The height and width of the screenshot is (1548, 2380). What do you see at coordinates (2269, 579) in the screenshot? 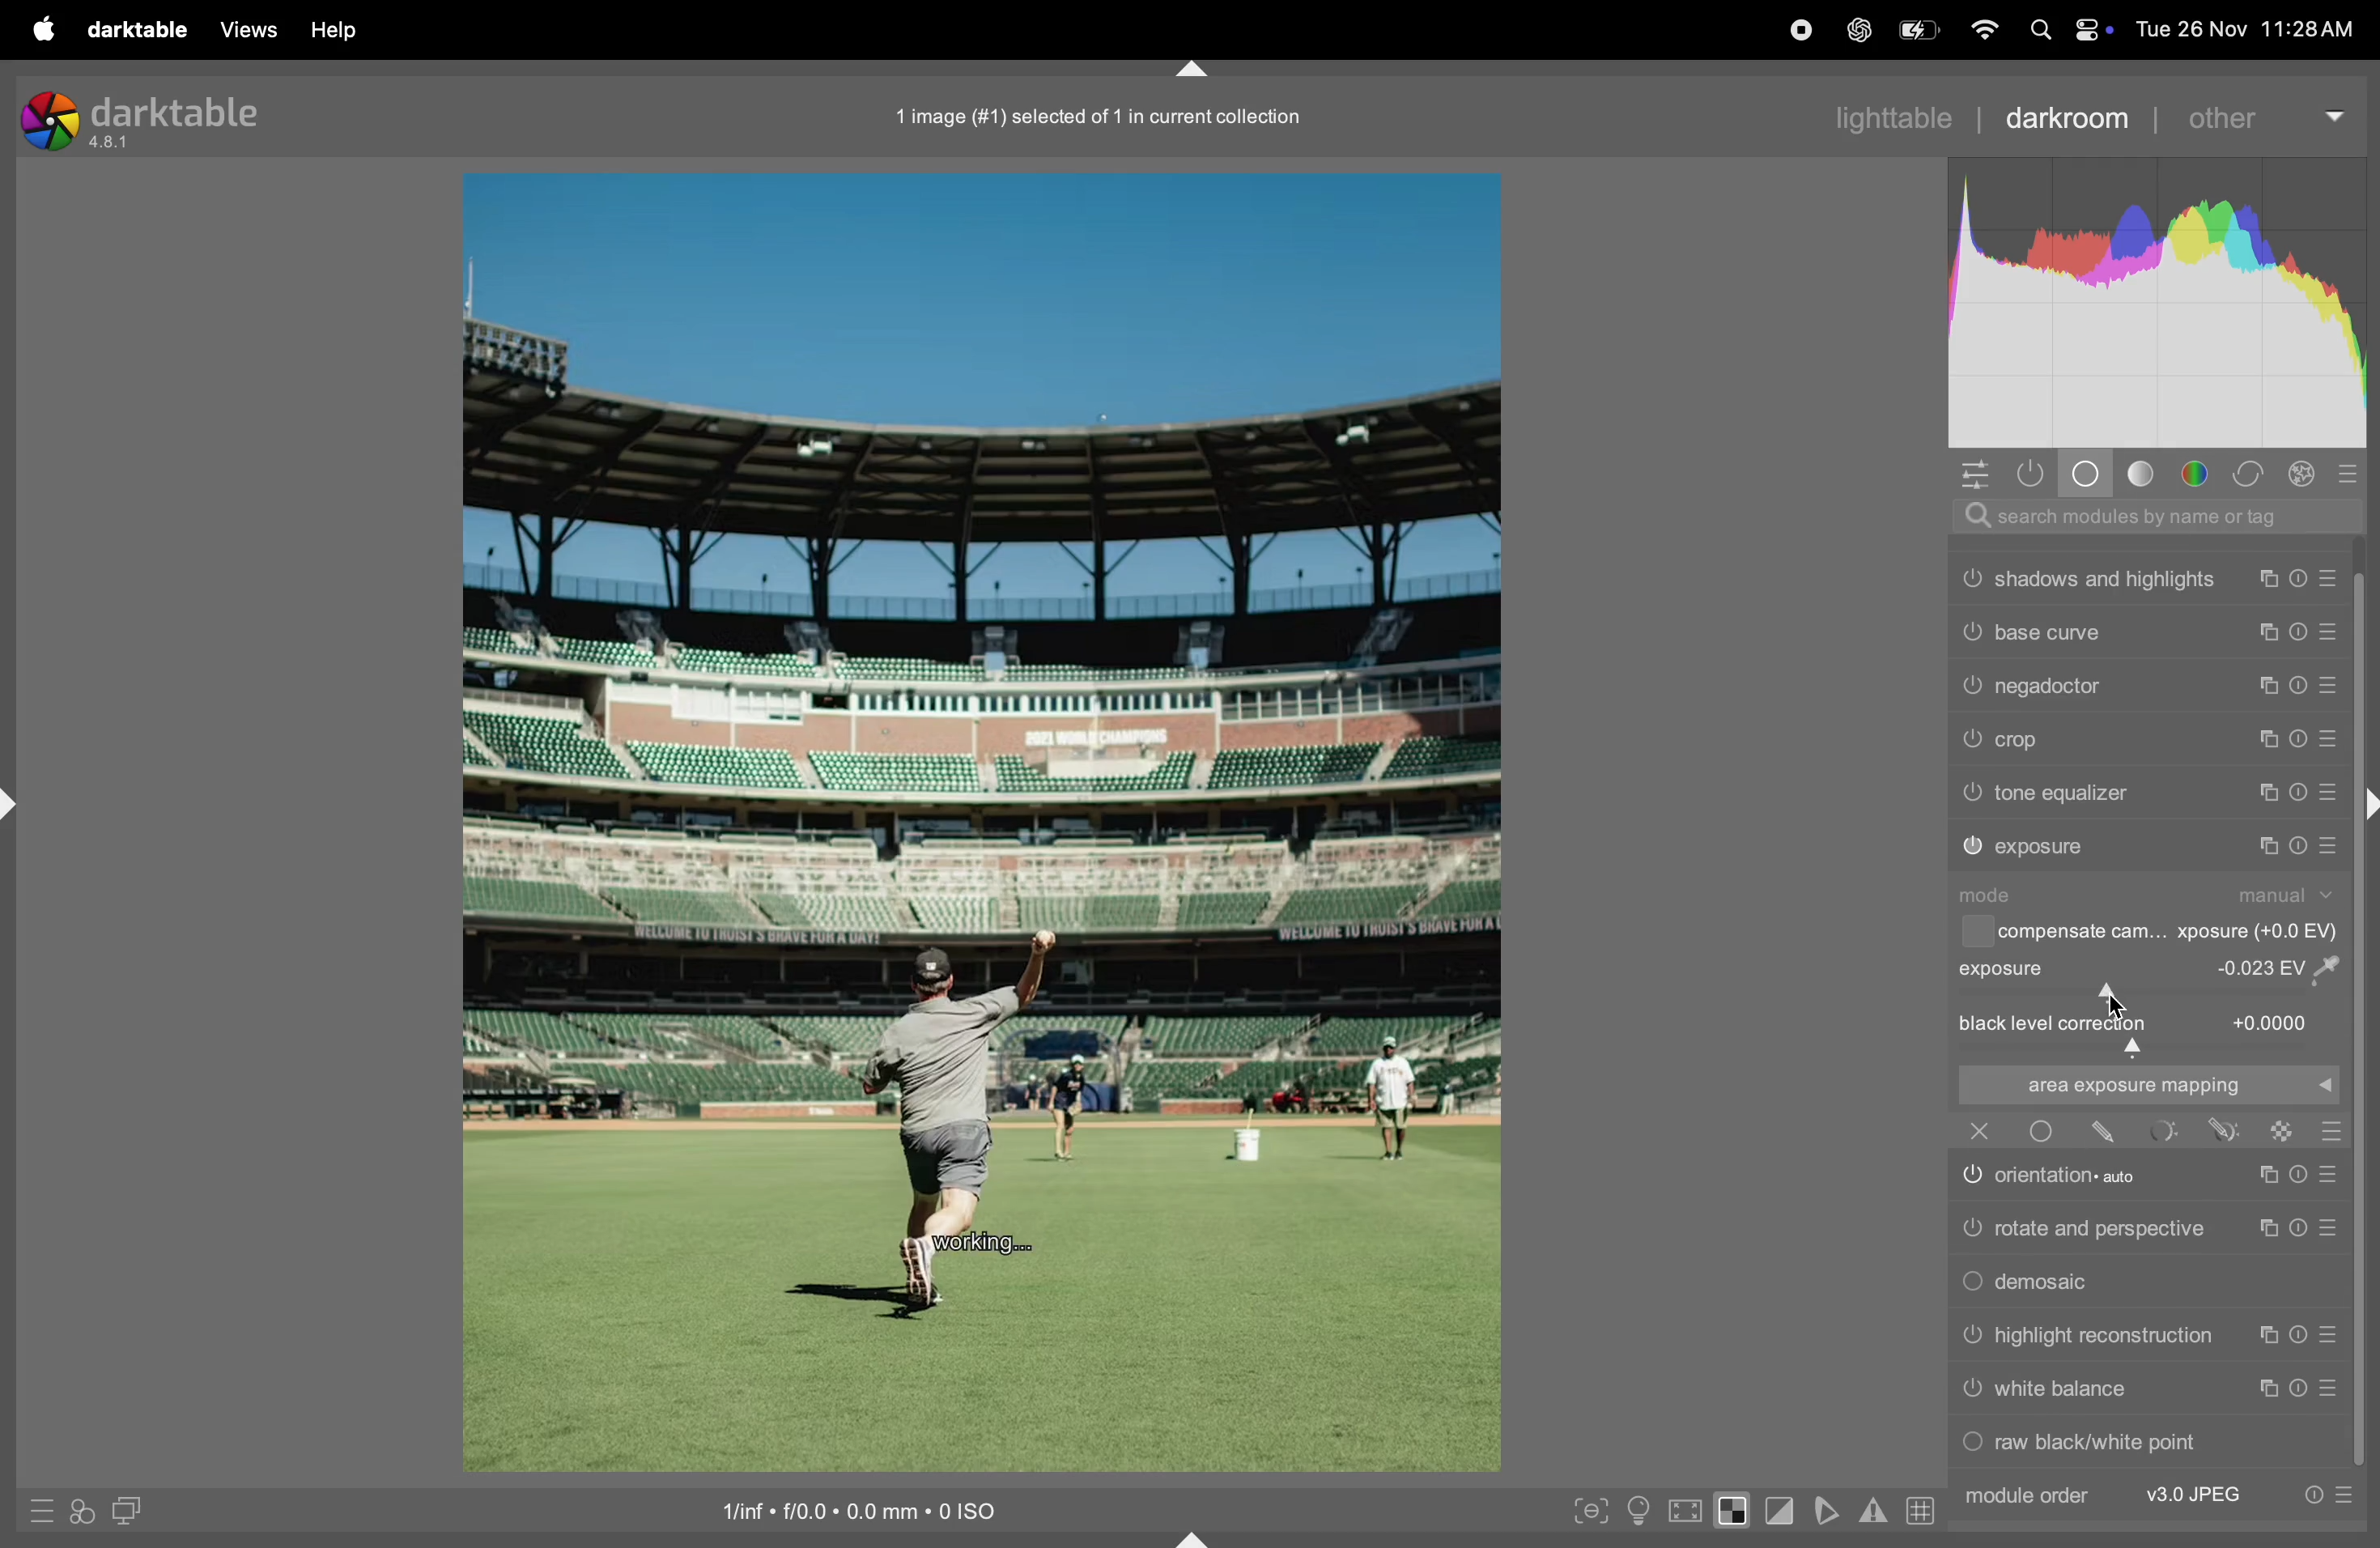
I see `copy` at bounding box center [2269, 579].